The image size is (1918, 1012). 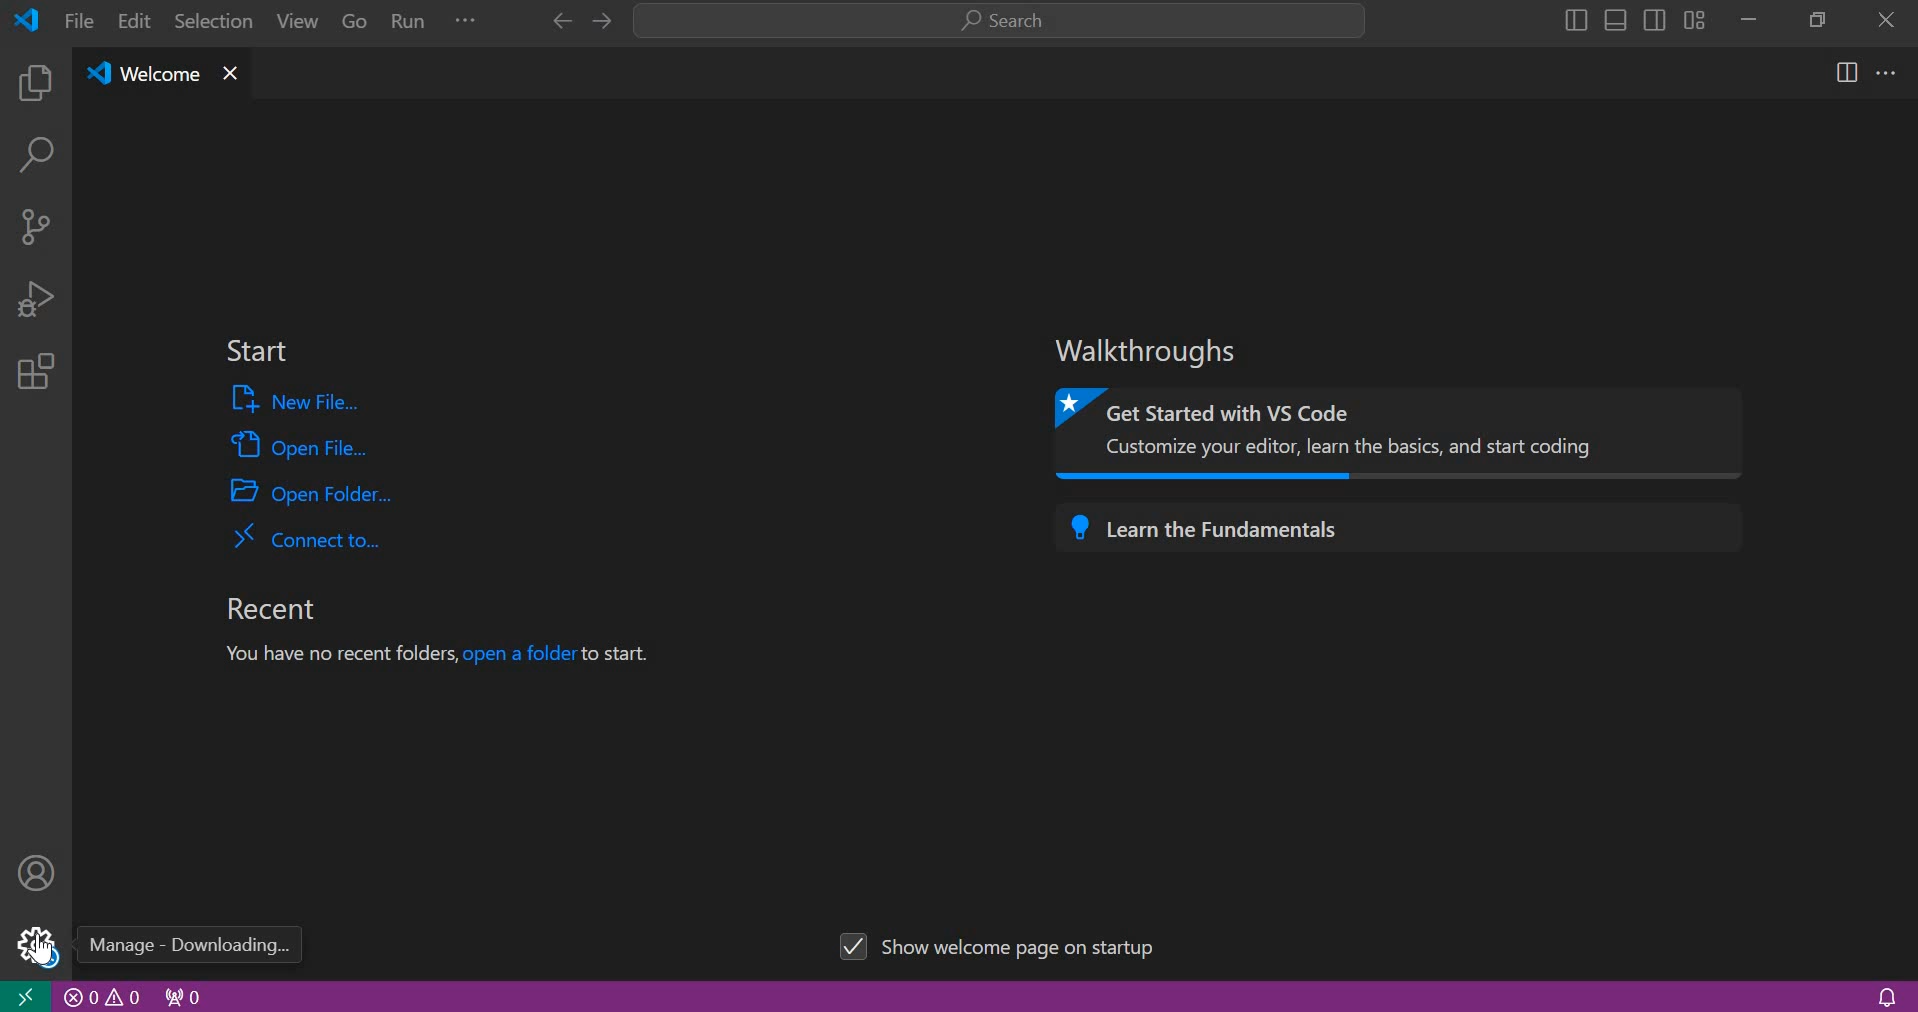 I want to click on new file, so click(x=299, y=400).